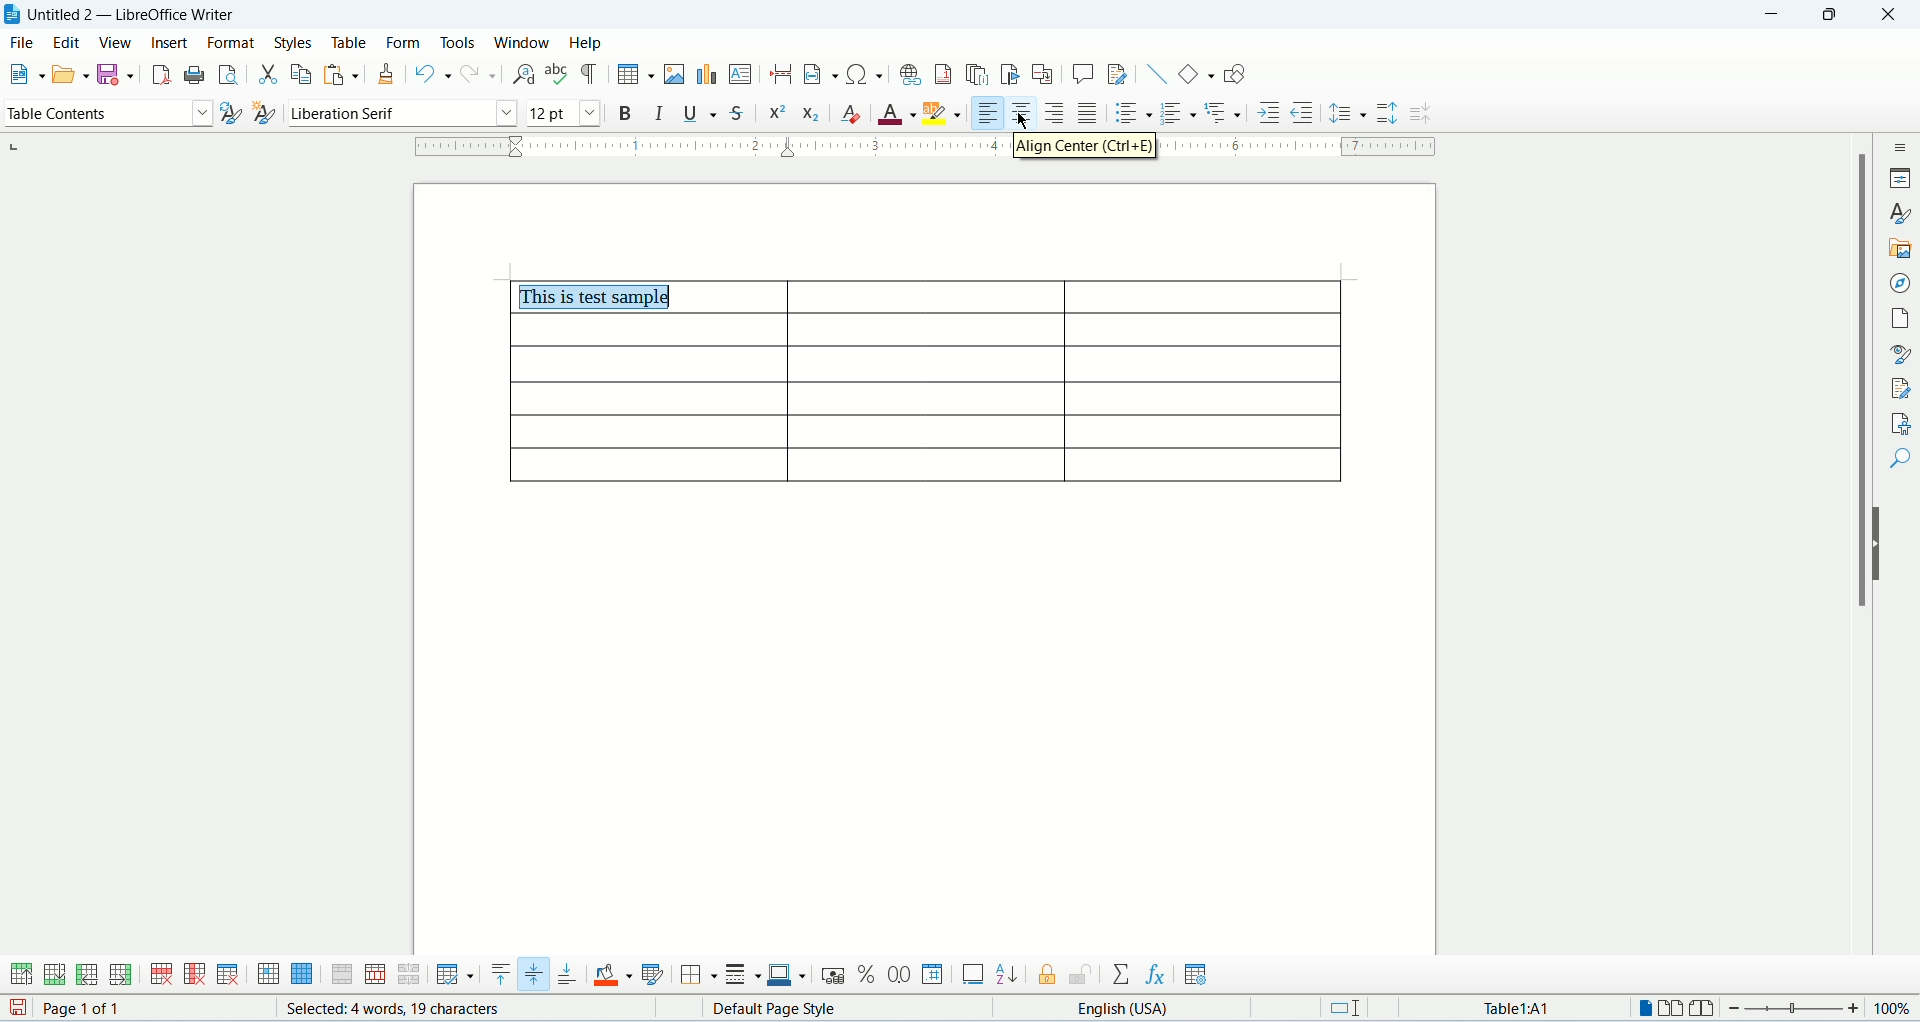  Describe the element at coordinates (923, 402) in the screenshot. I see `table` at that location.